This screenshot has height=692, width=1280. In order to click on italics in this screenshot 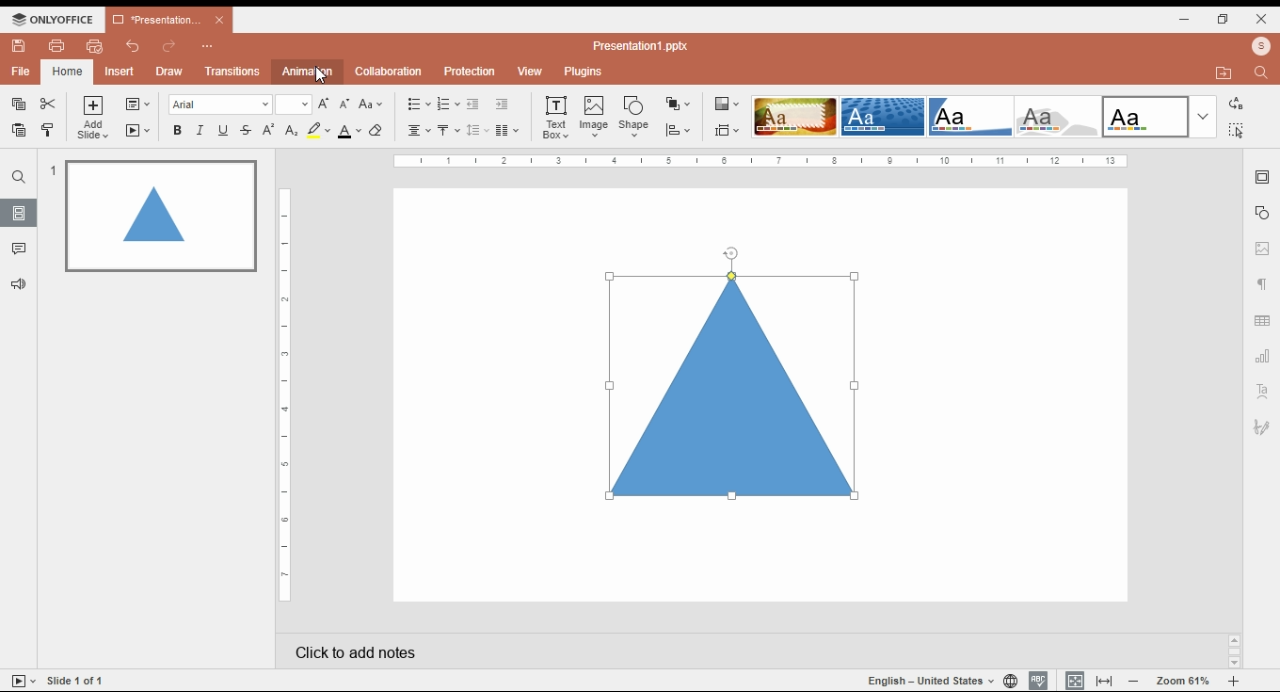, I will do `click(198, 129)`.